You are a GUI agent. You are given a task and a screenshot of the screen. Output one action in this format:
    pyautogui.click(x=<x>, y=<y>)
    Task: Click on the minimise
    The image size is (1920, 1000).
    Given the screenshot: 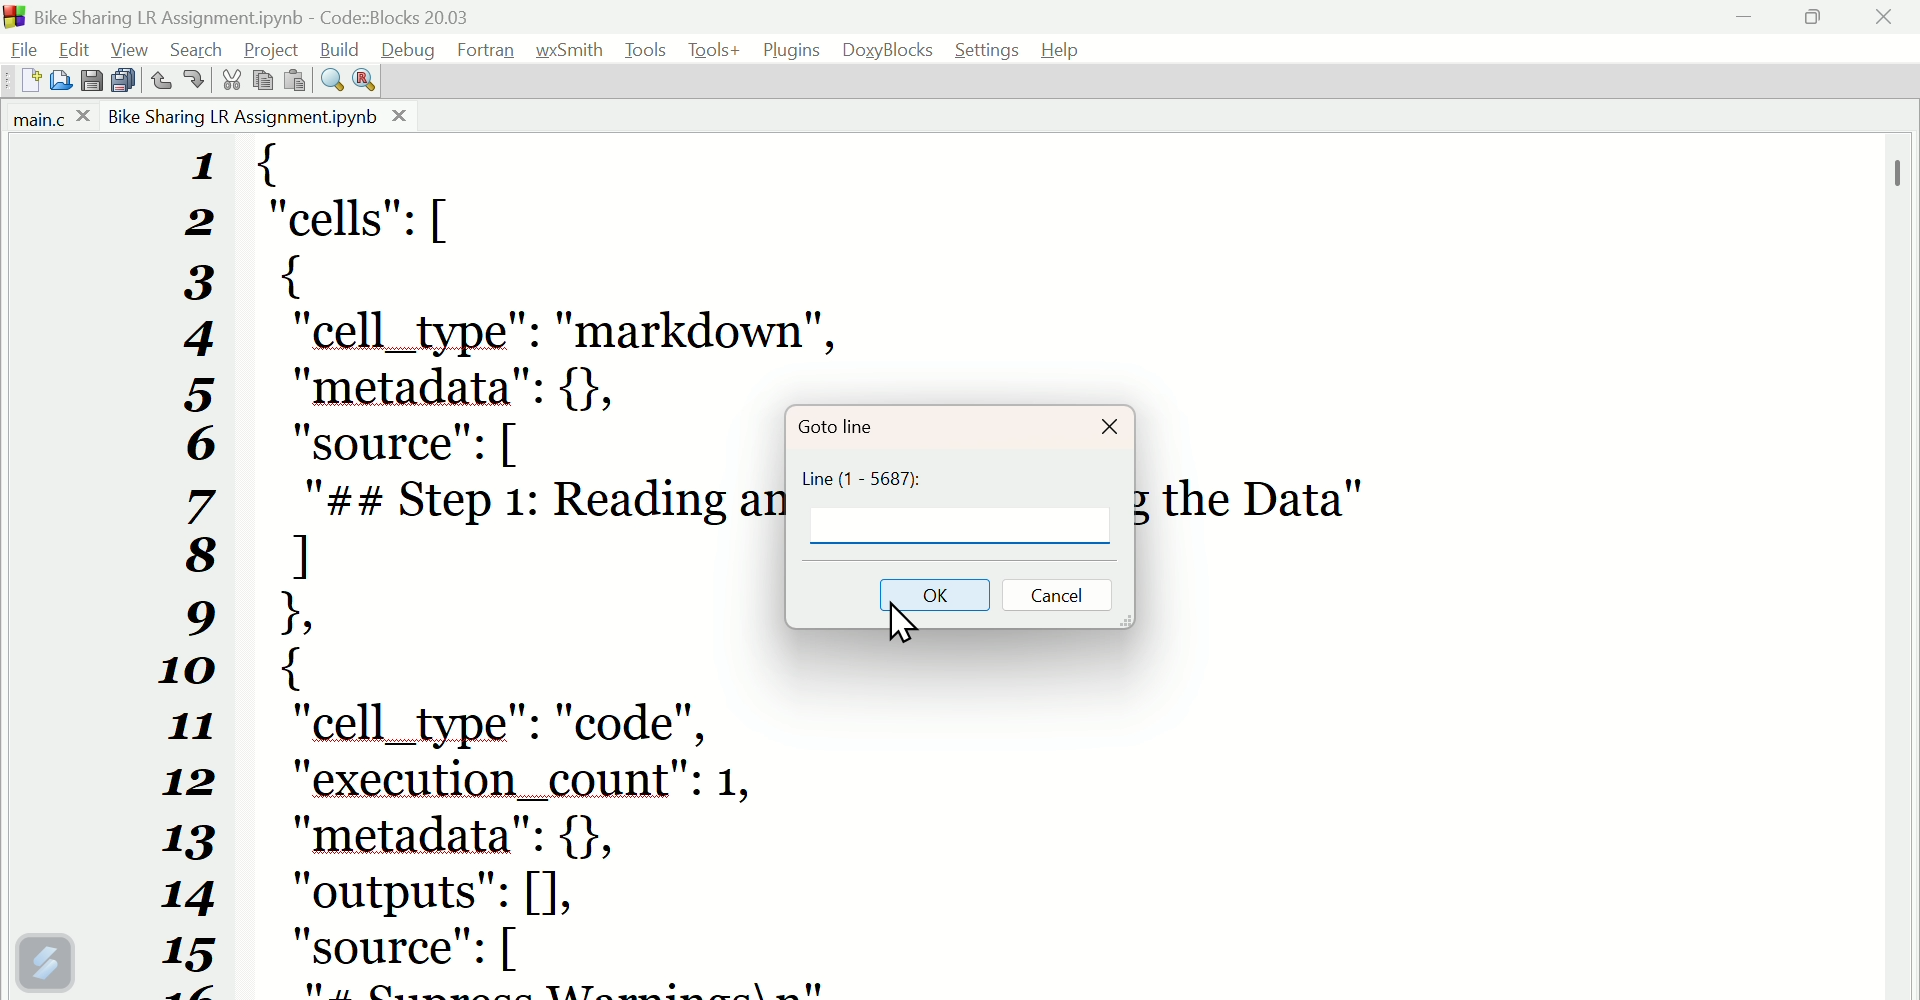 What is the action you would take?
    pyautogui.click(x=1755, y=24)
    